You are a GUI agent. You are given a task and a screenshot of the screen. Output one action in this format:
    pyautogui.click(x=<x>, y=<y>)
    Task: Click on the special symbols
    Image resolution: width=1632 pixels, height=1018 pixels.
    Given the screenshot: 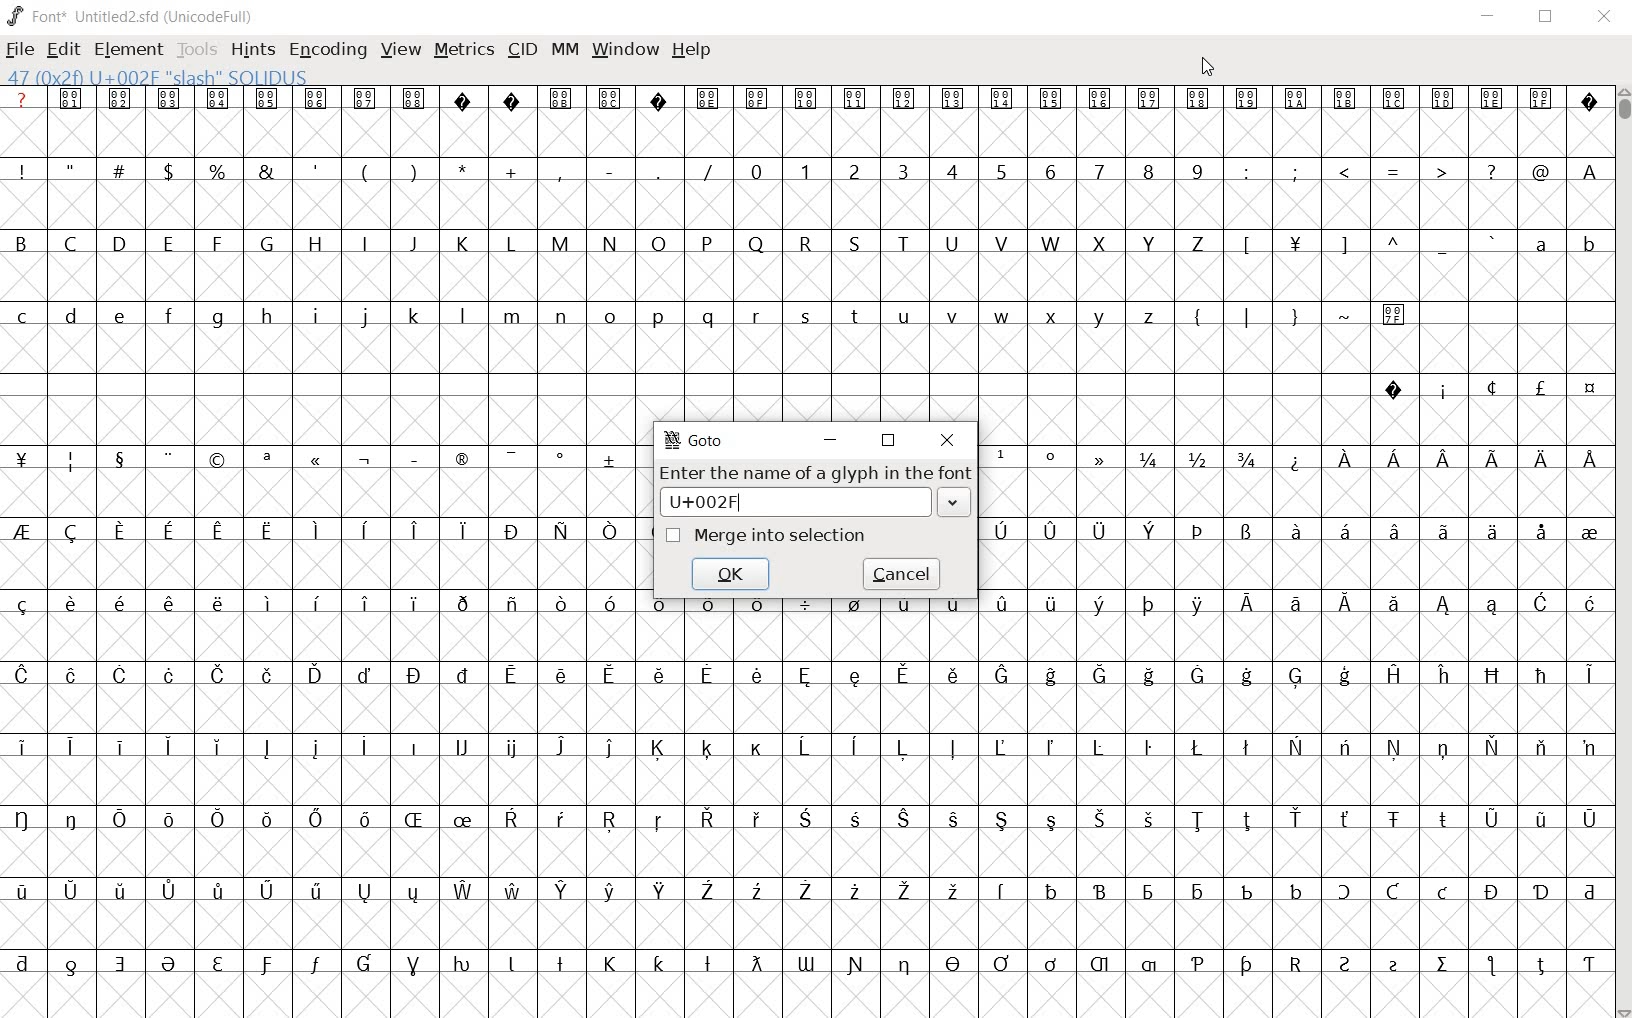 What is the action you would take?
    pyautogui.click(x=1481, y=387)
    